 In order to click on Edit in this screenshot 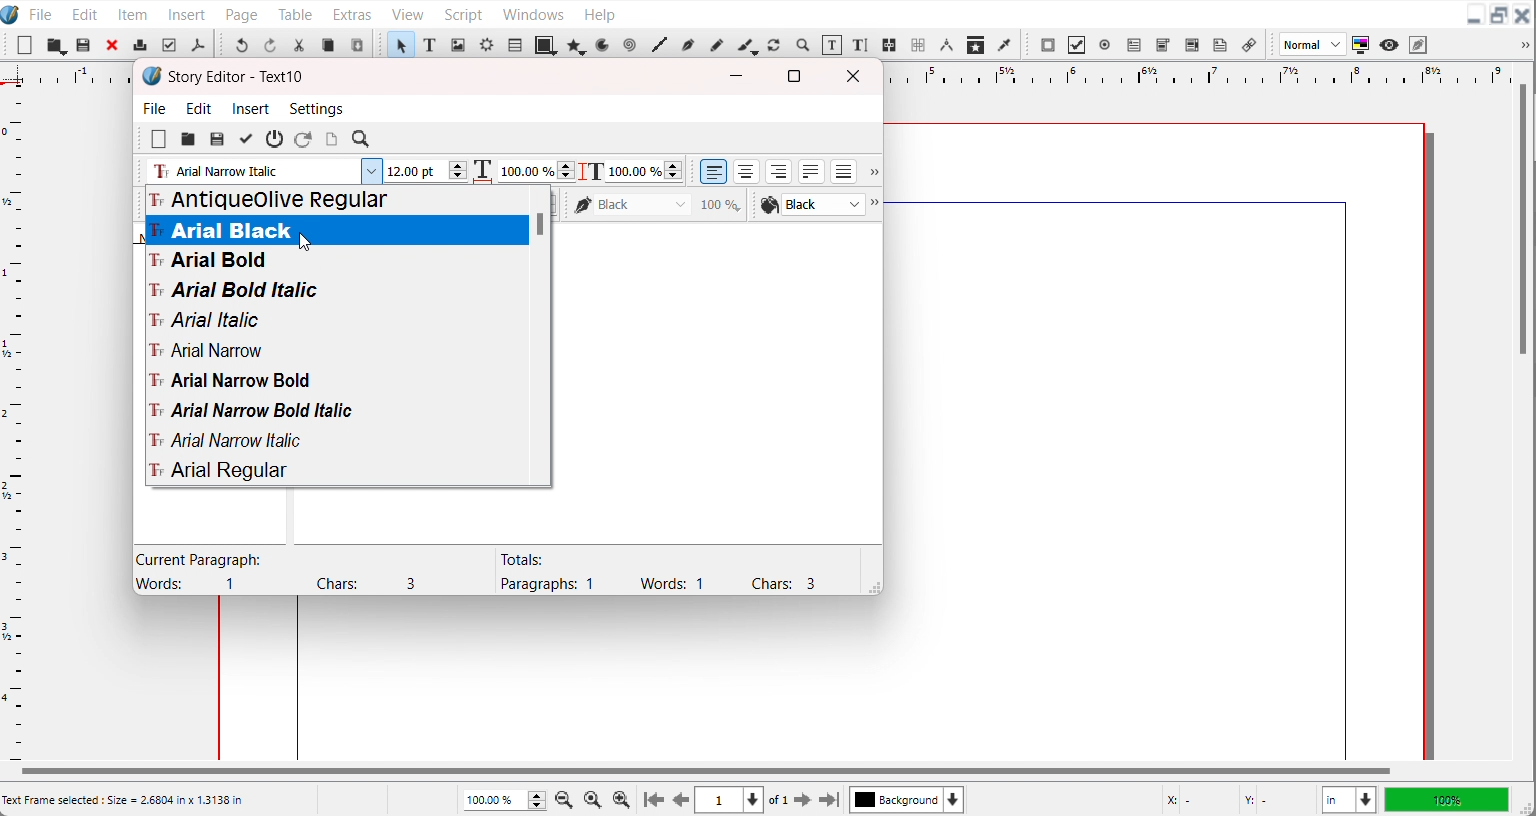, I will do `click(200, 108)`.